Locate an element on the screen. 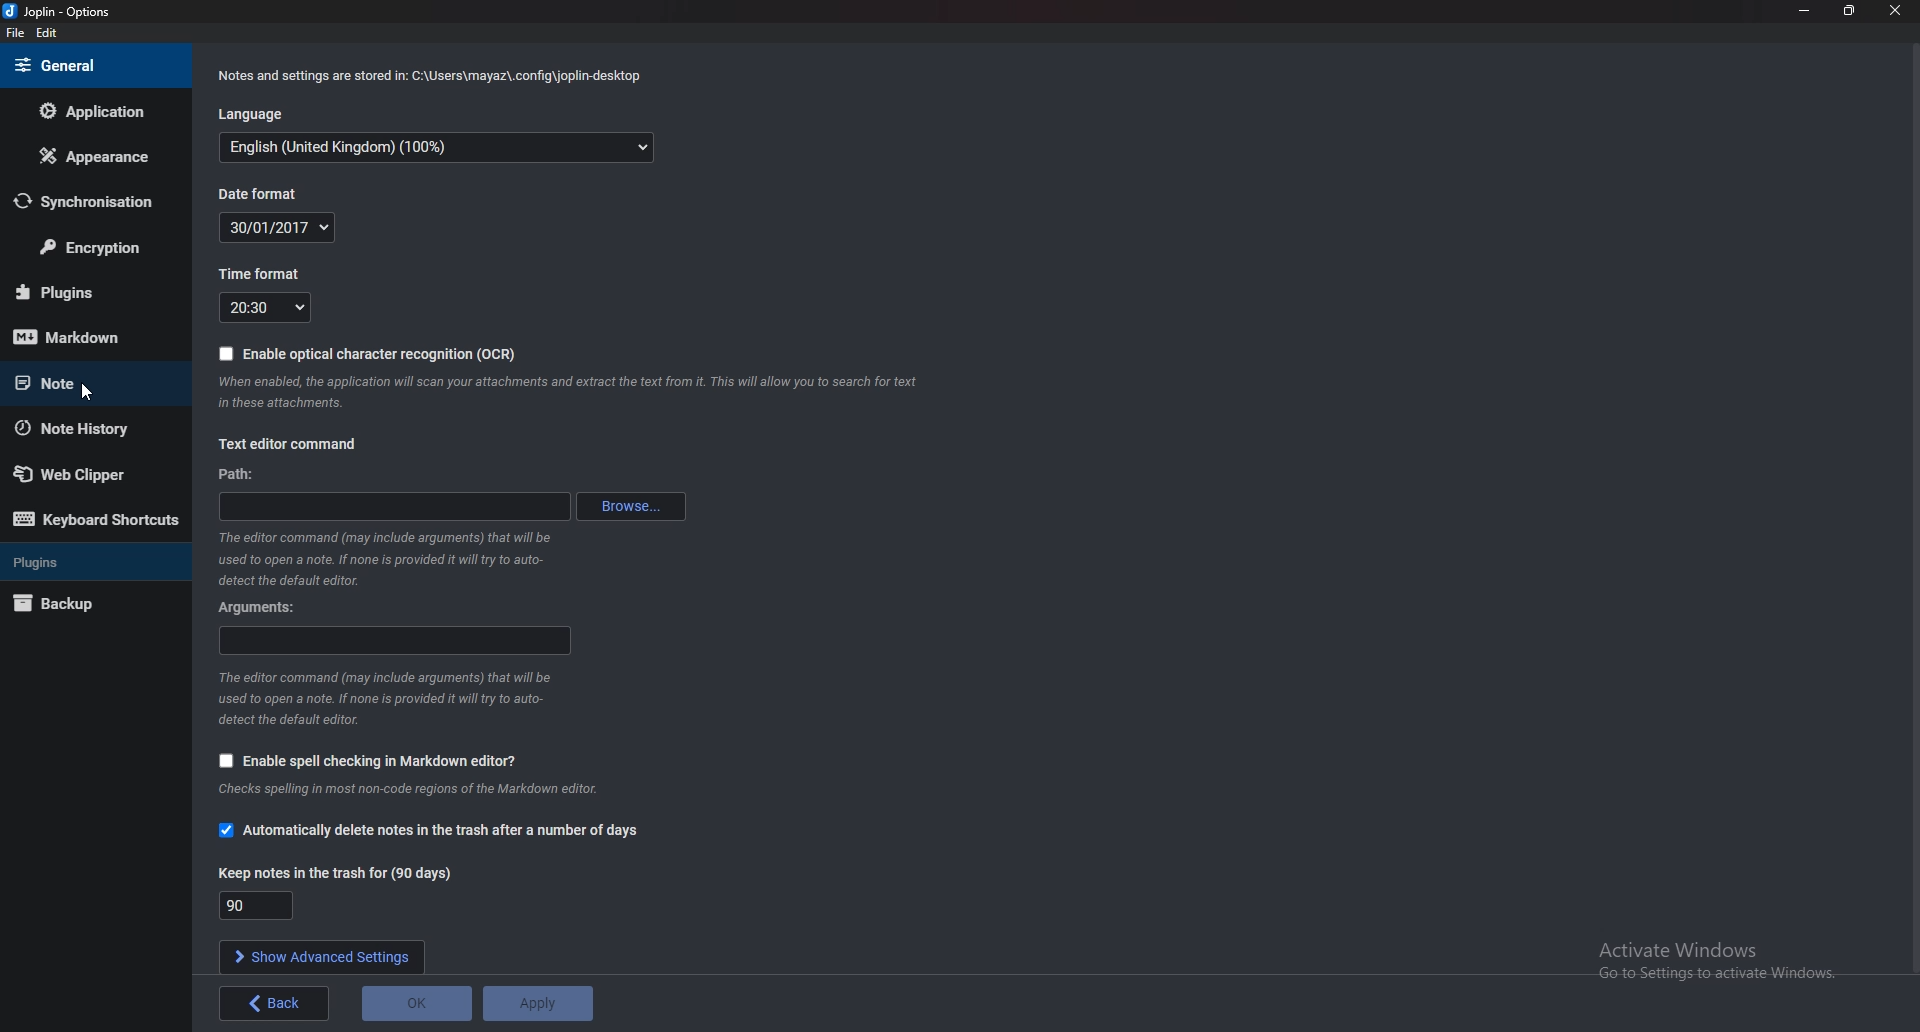  Encryption is located at coordinates (94, 249).